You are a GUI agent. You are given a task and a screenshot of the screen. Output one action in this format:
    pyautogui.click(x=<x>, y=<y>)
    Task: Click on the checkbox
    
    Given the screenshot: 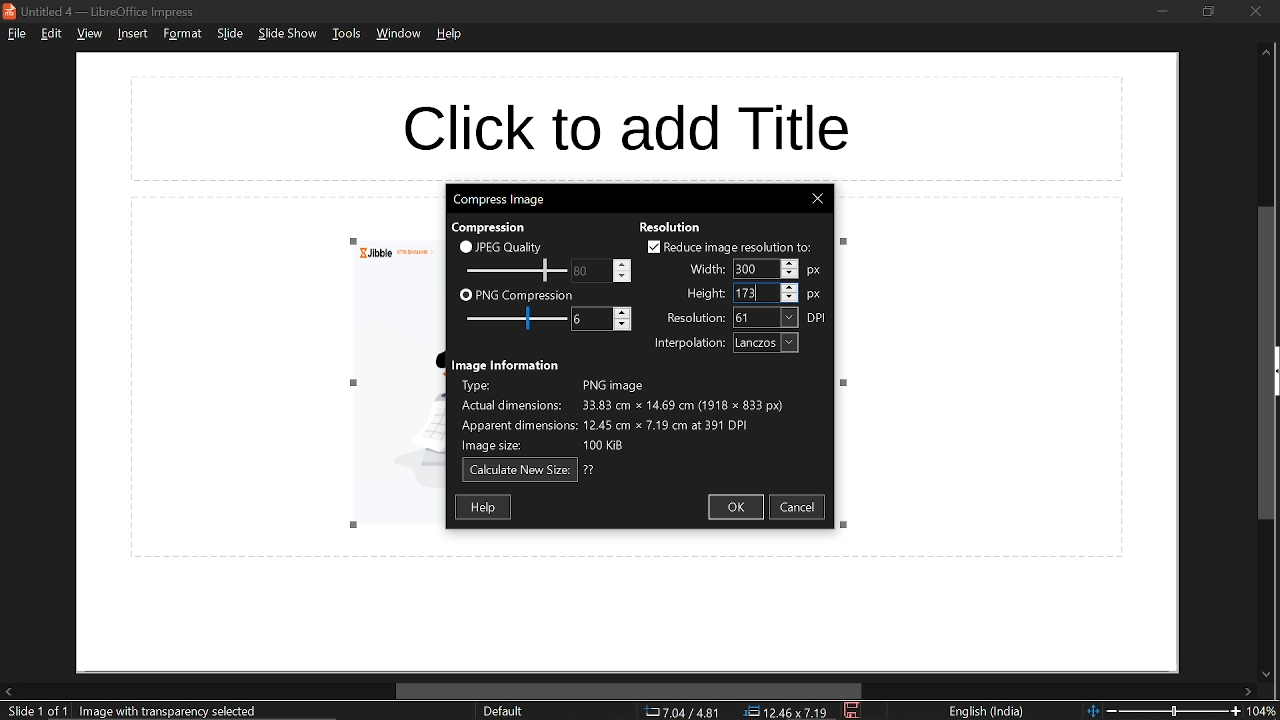 What is the action you would take?
    pyautogui.click(x=465, y=296)
    